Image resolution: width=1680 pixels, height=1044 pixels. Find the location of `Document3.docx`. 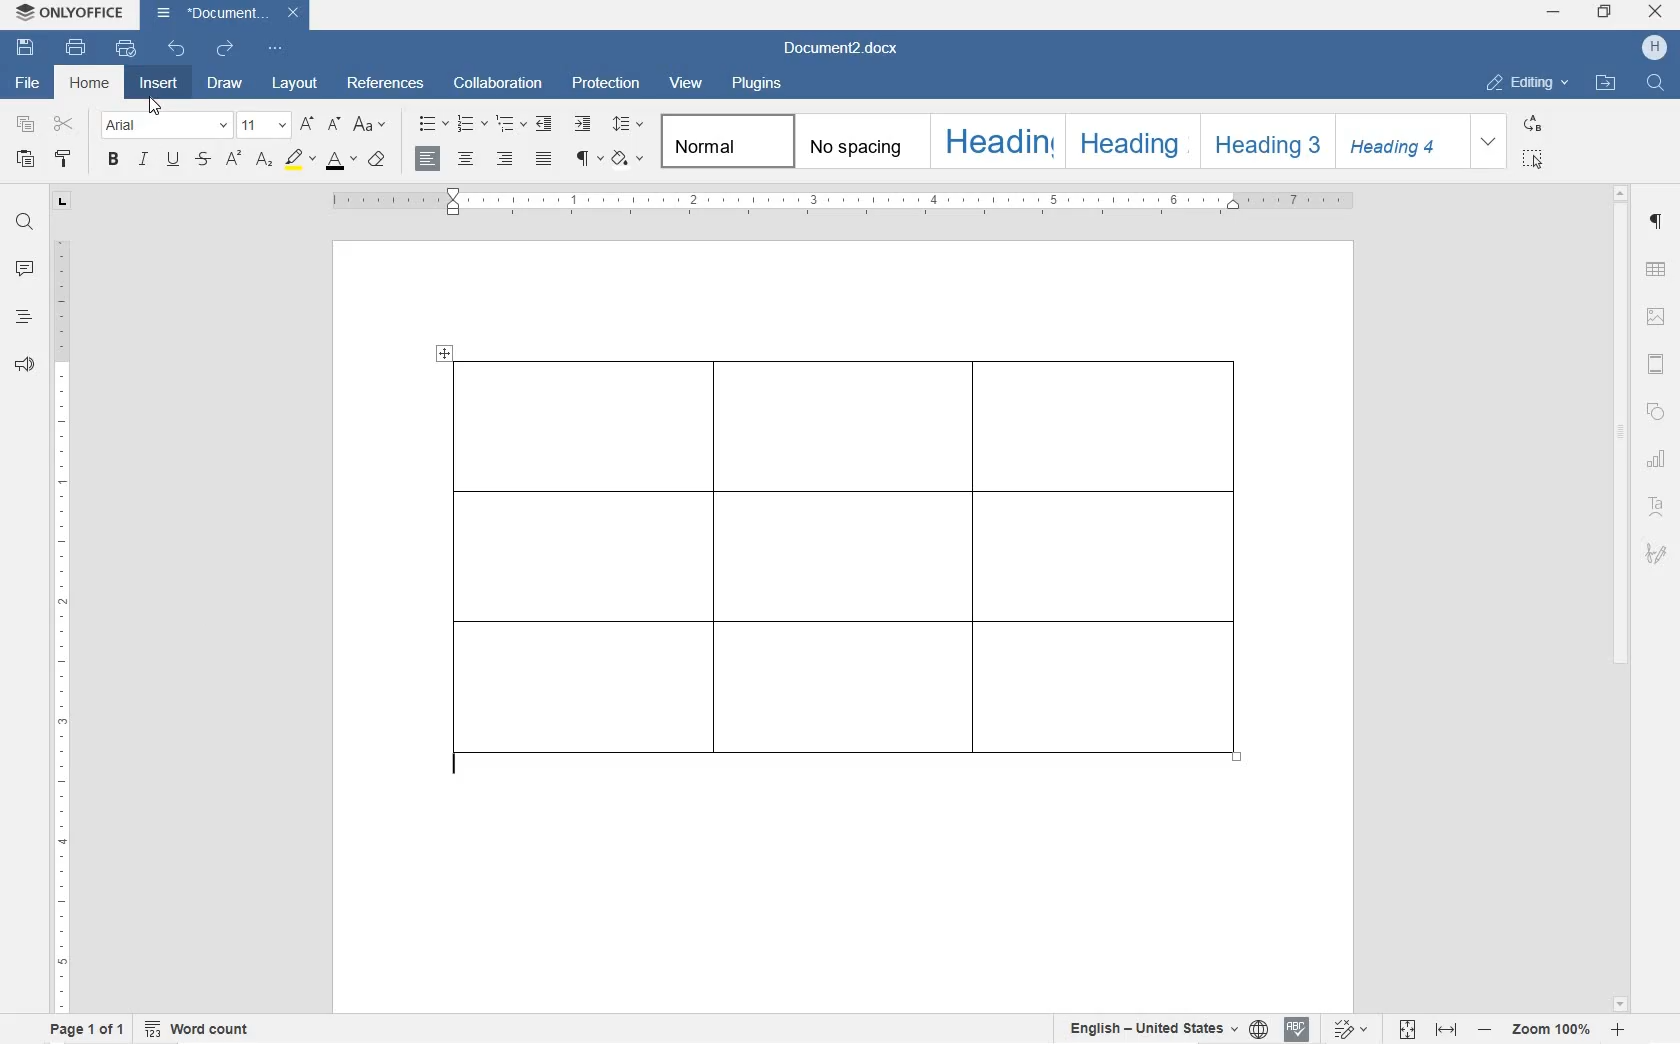

Document3.docx is located at coordinates (227, 15).